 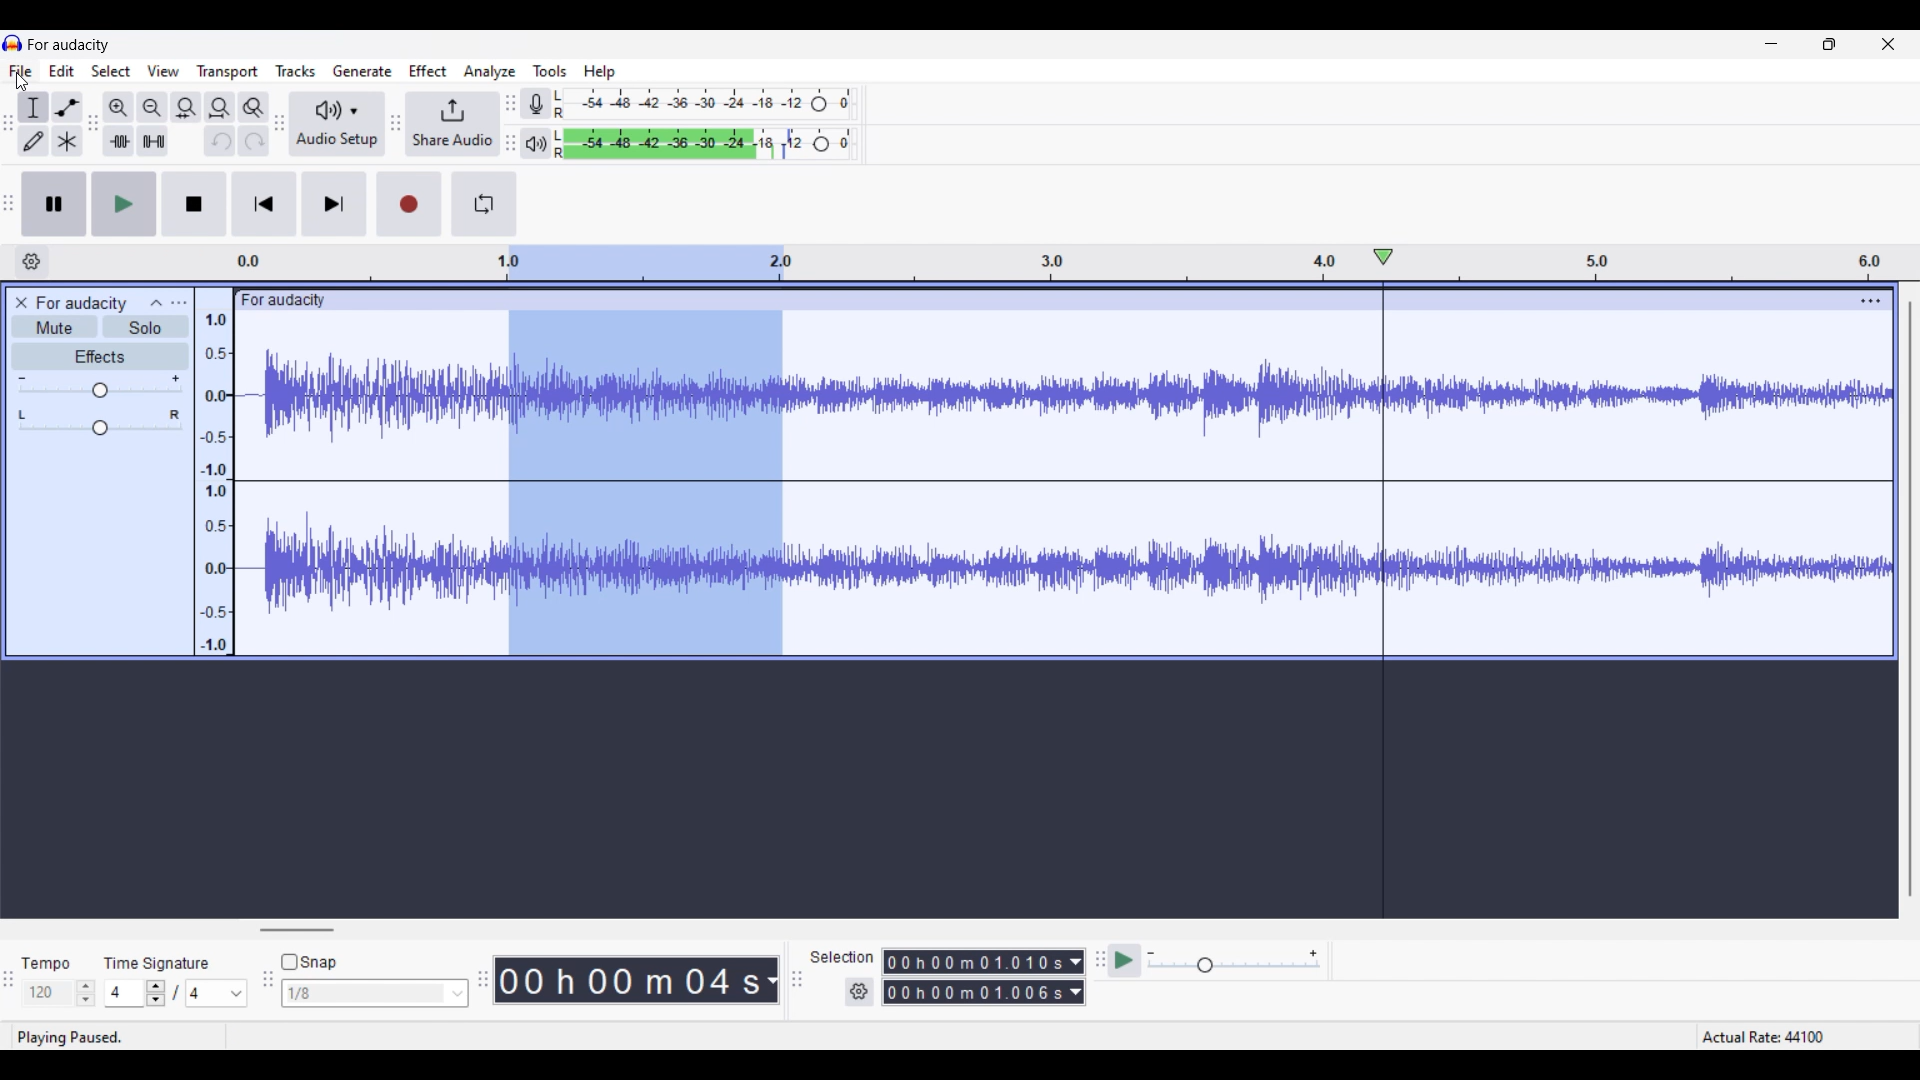 I want to click on Fit selection to width, so click(x=187, y=108).